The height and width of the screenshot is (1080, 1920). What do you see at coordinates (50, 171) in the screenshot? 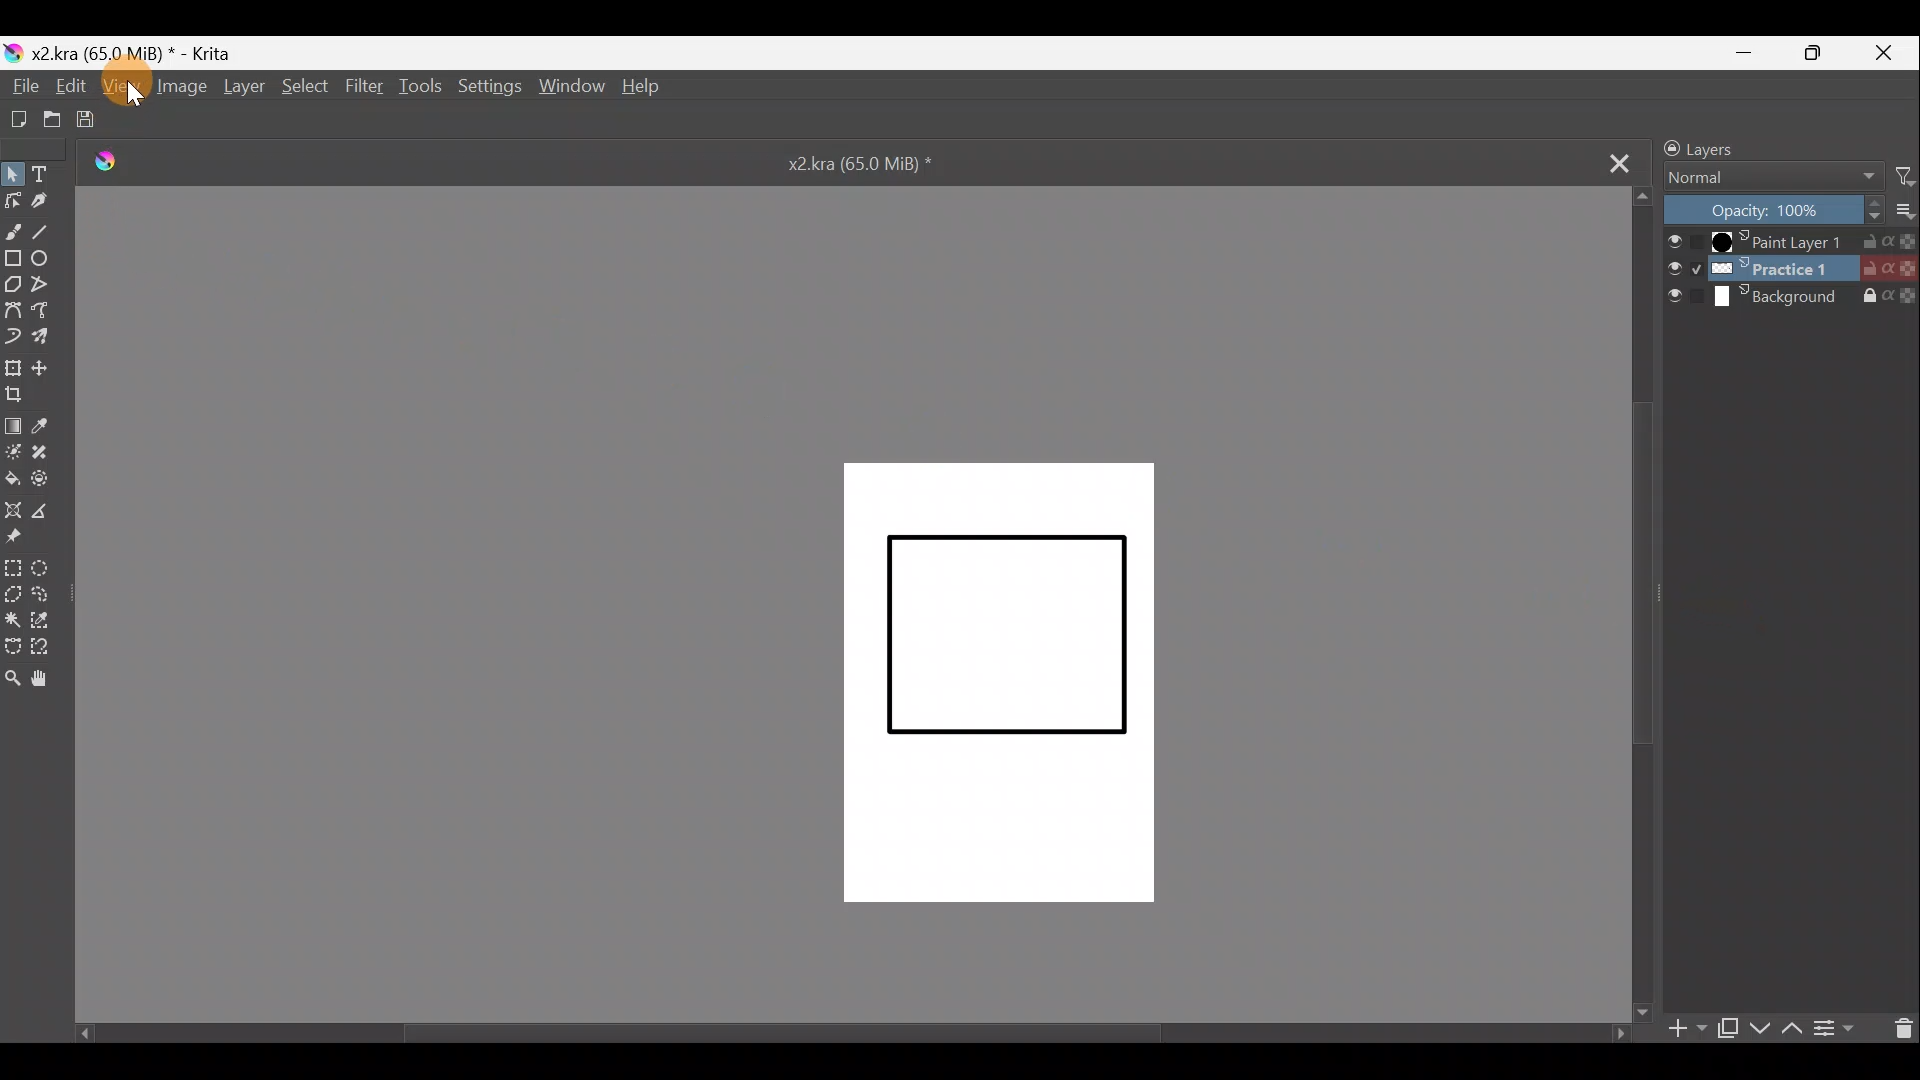
I see `Text tool` at bounding box center [50, 171].